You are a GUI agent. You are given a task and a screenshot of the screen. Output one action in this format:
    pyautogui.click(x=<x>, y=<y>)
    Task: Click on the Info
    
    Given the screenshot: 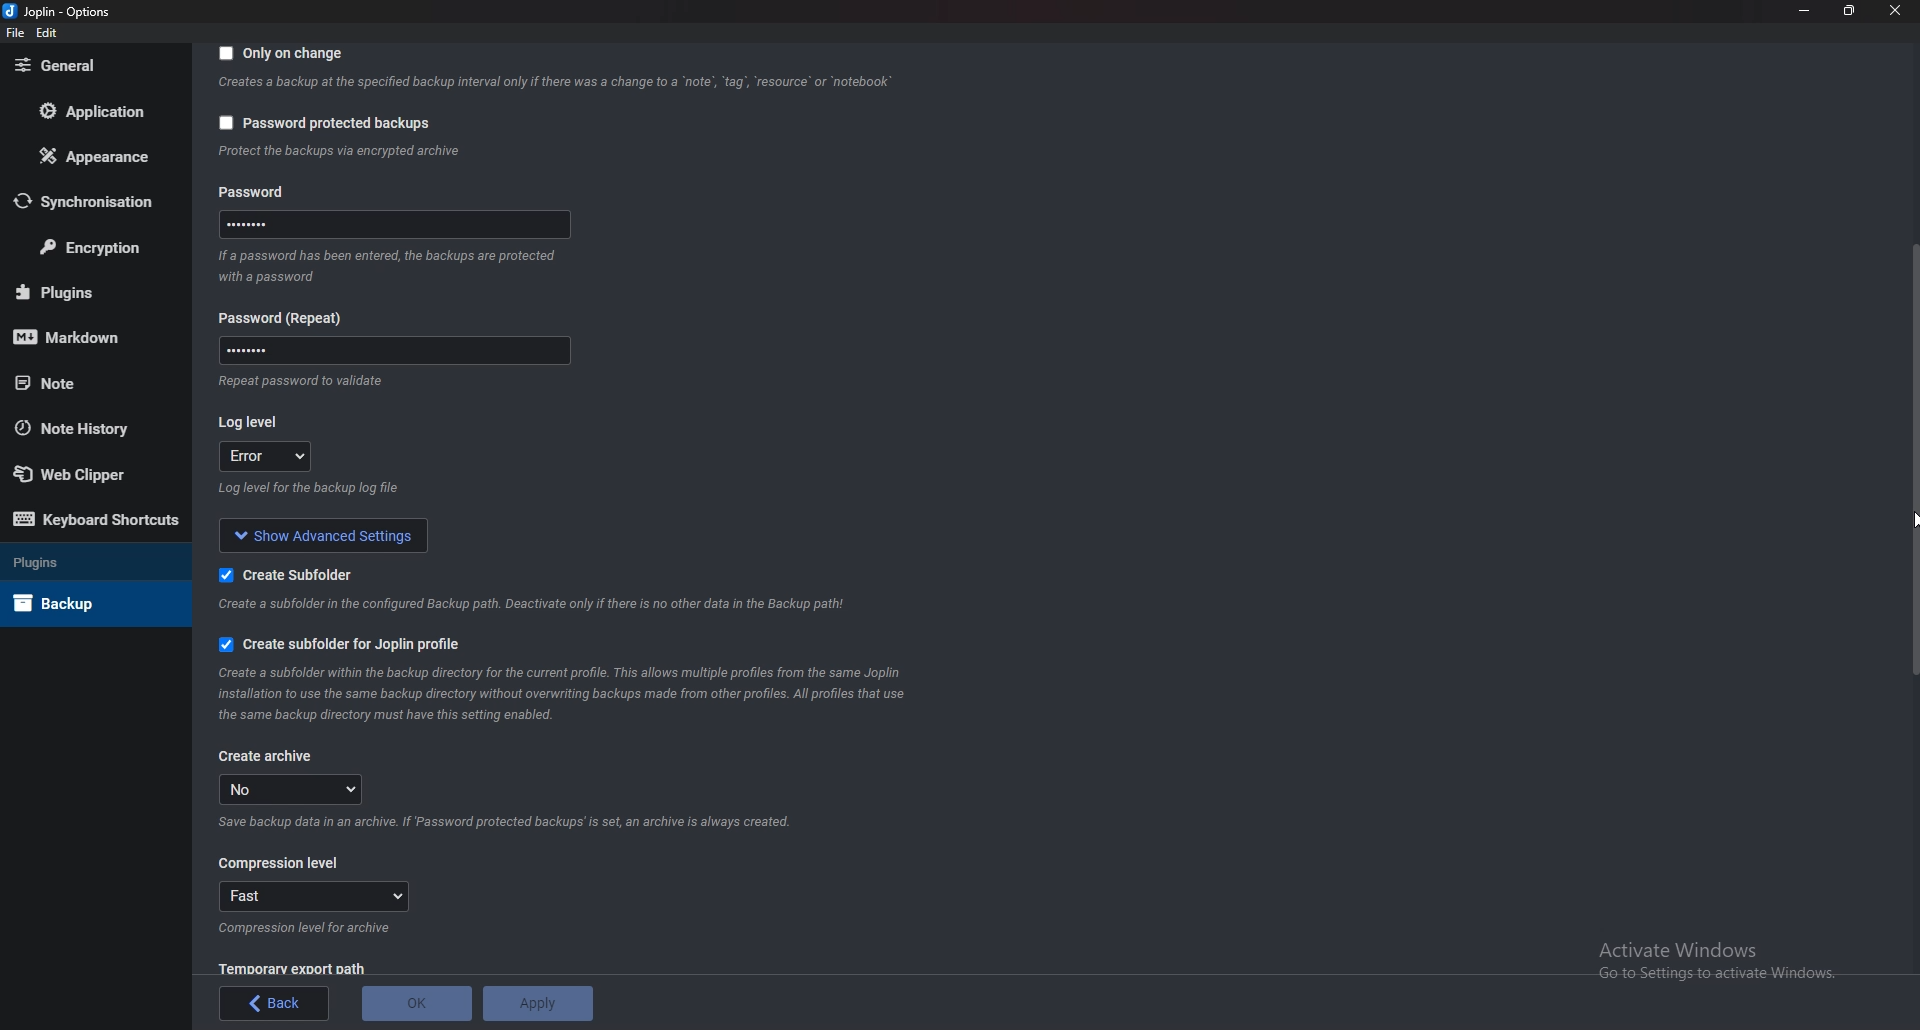 What is the action you would take?
    pyautogui.click(x=394, y=265)
    